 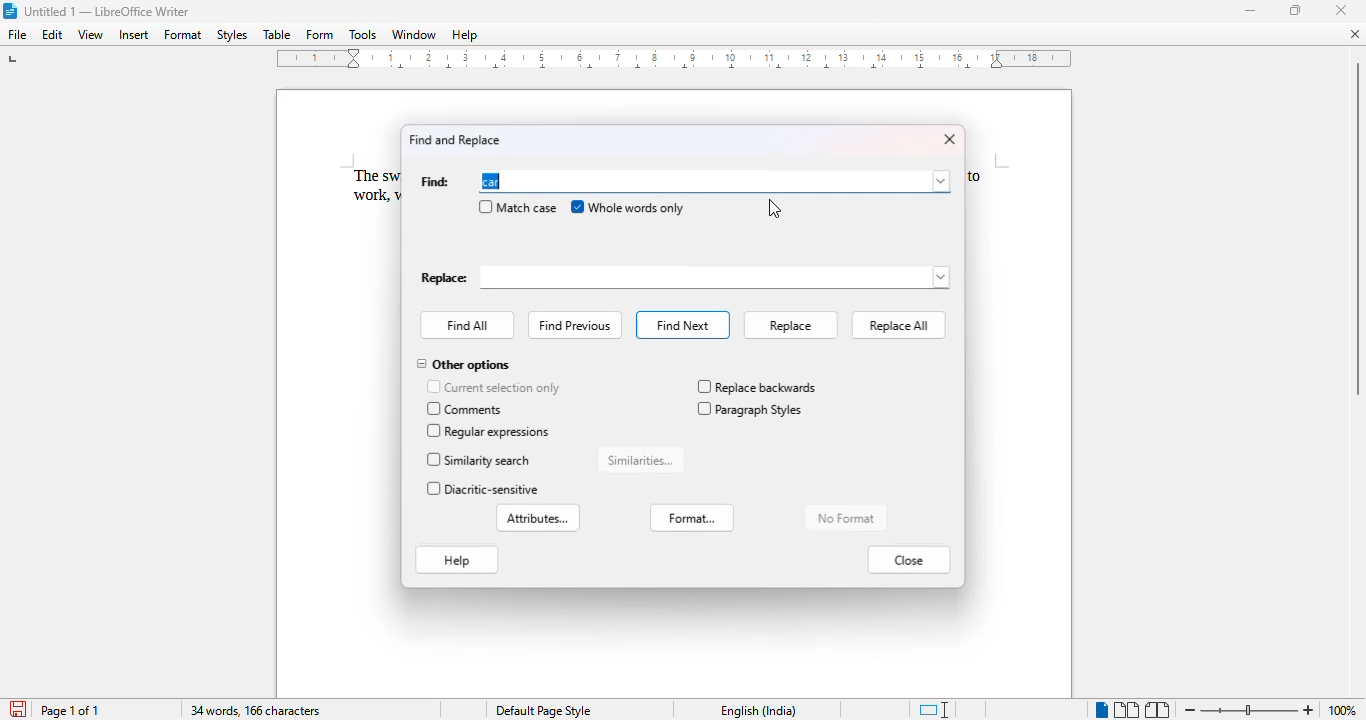 I want to click on format, so click(x=184, y=34).